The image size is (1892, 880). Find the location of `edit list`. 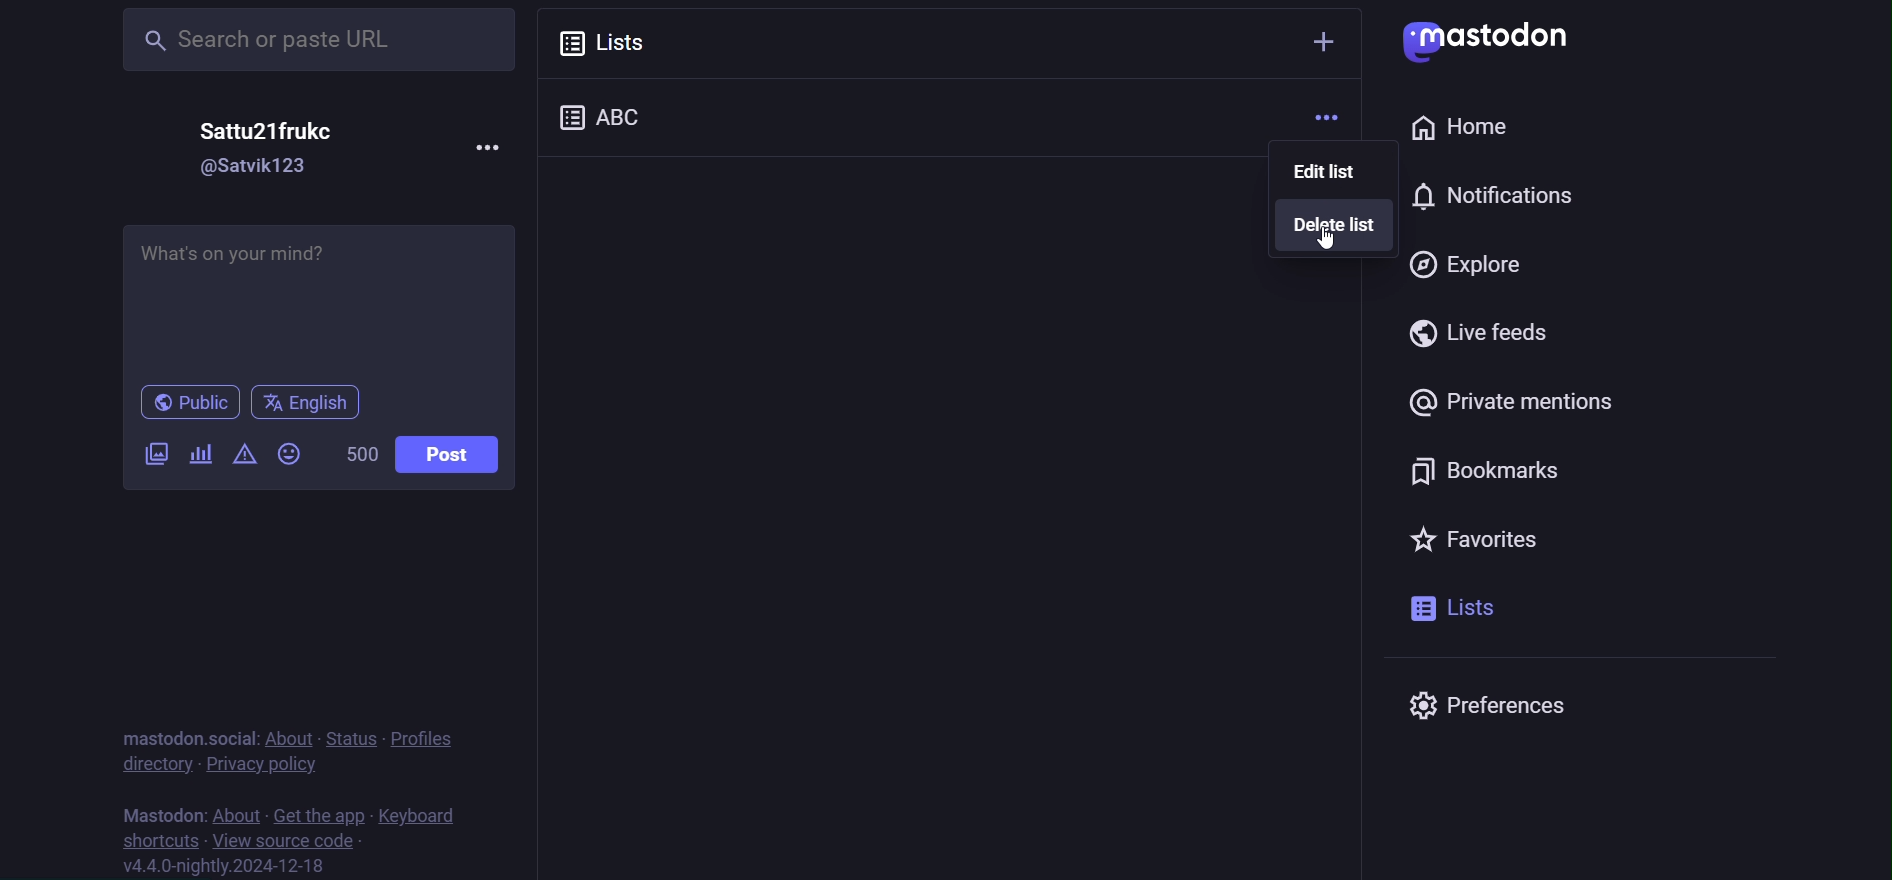

edit list is located at coordinates (1326, 171).